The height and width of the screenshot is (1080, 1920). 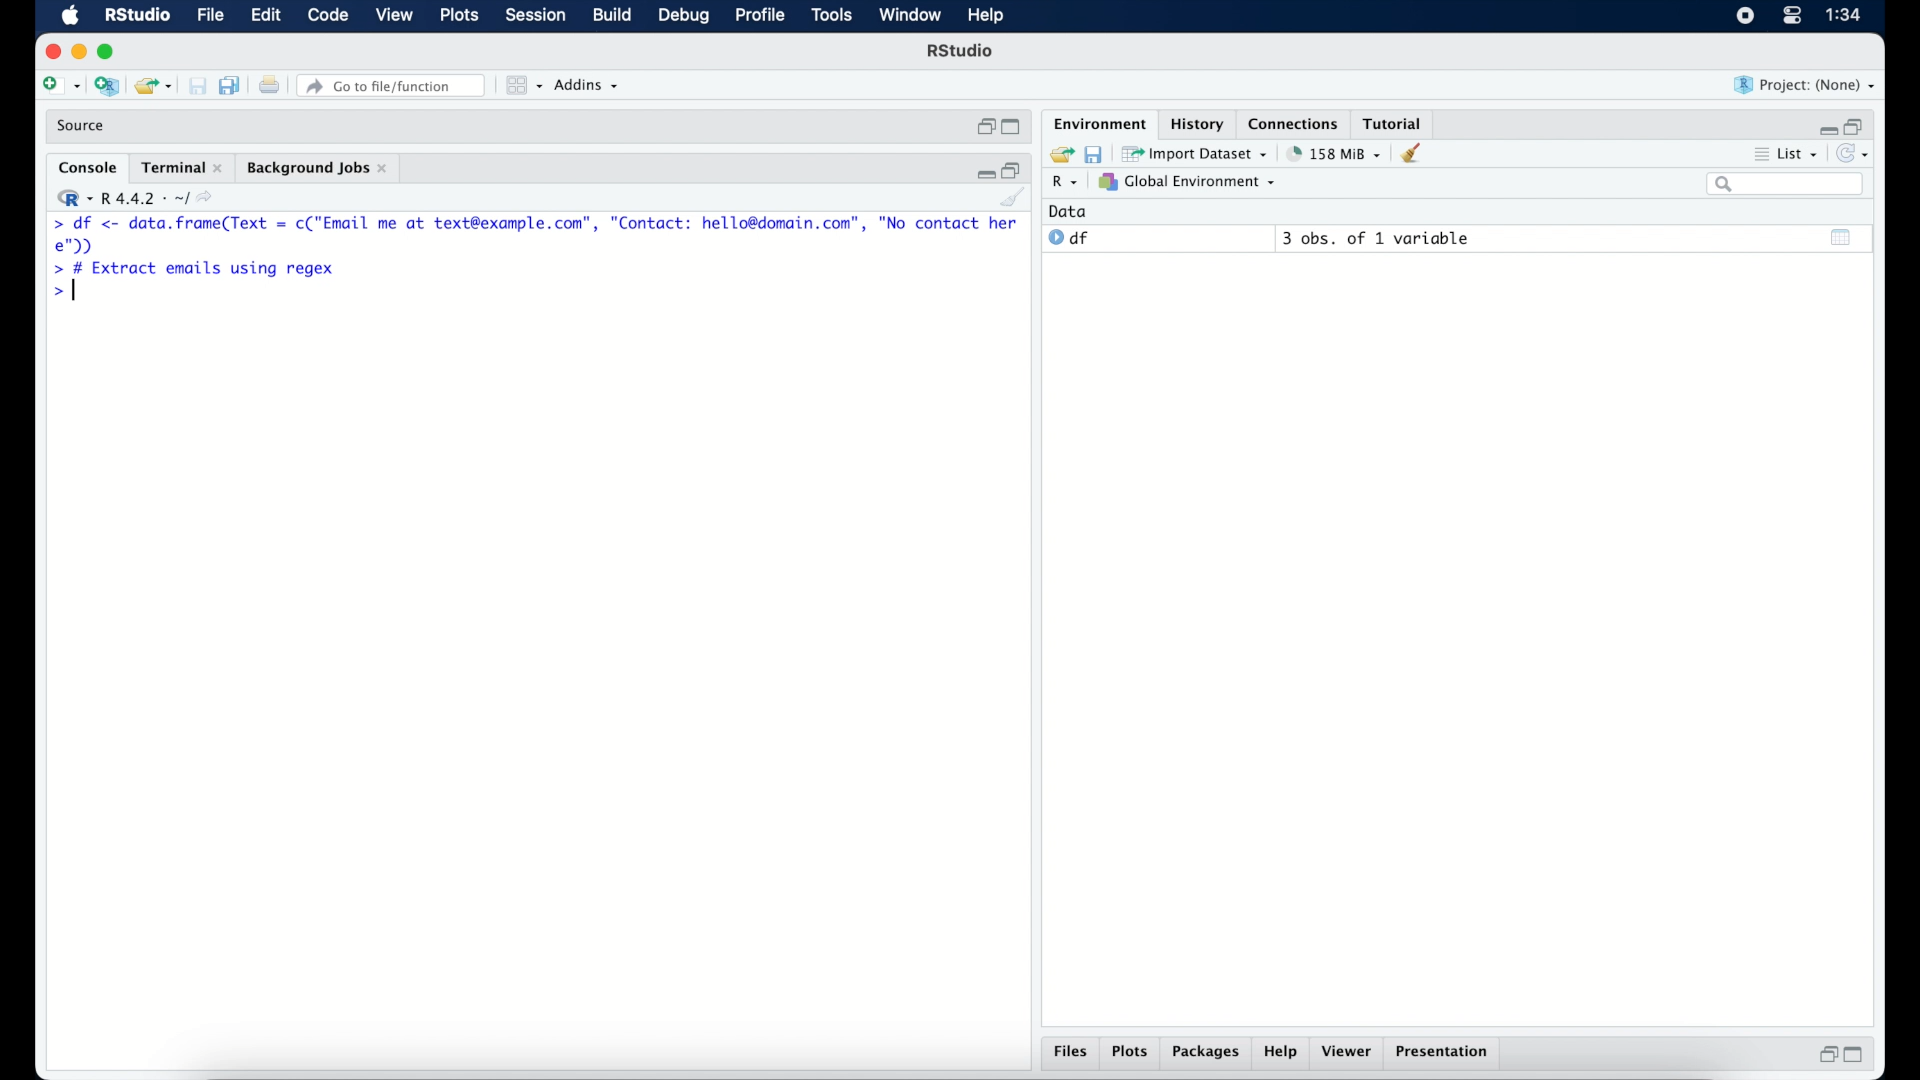 What do you see at coordinates (535, 16) in the screenshot?
I see `session` at bounding box center [535, 16].